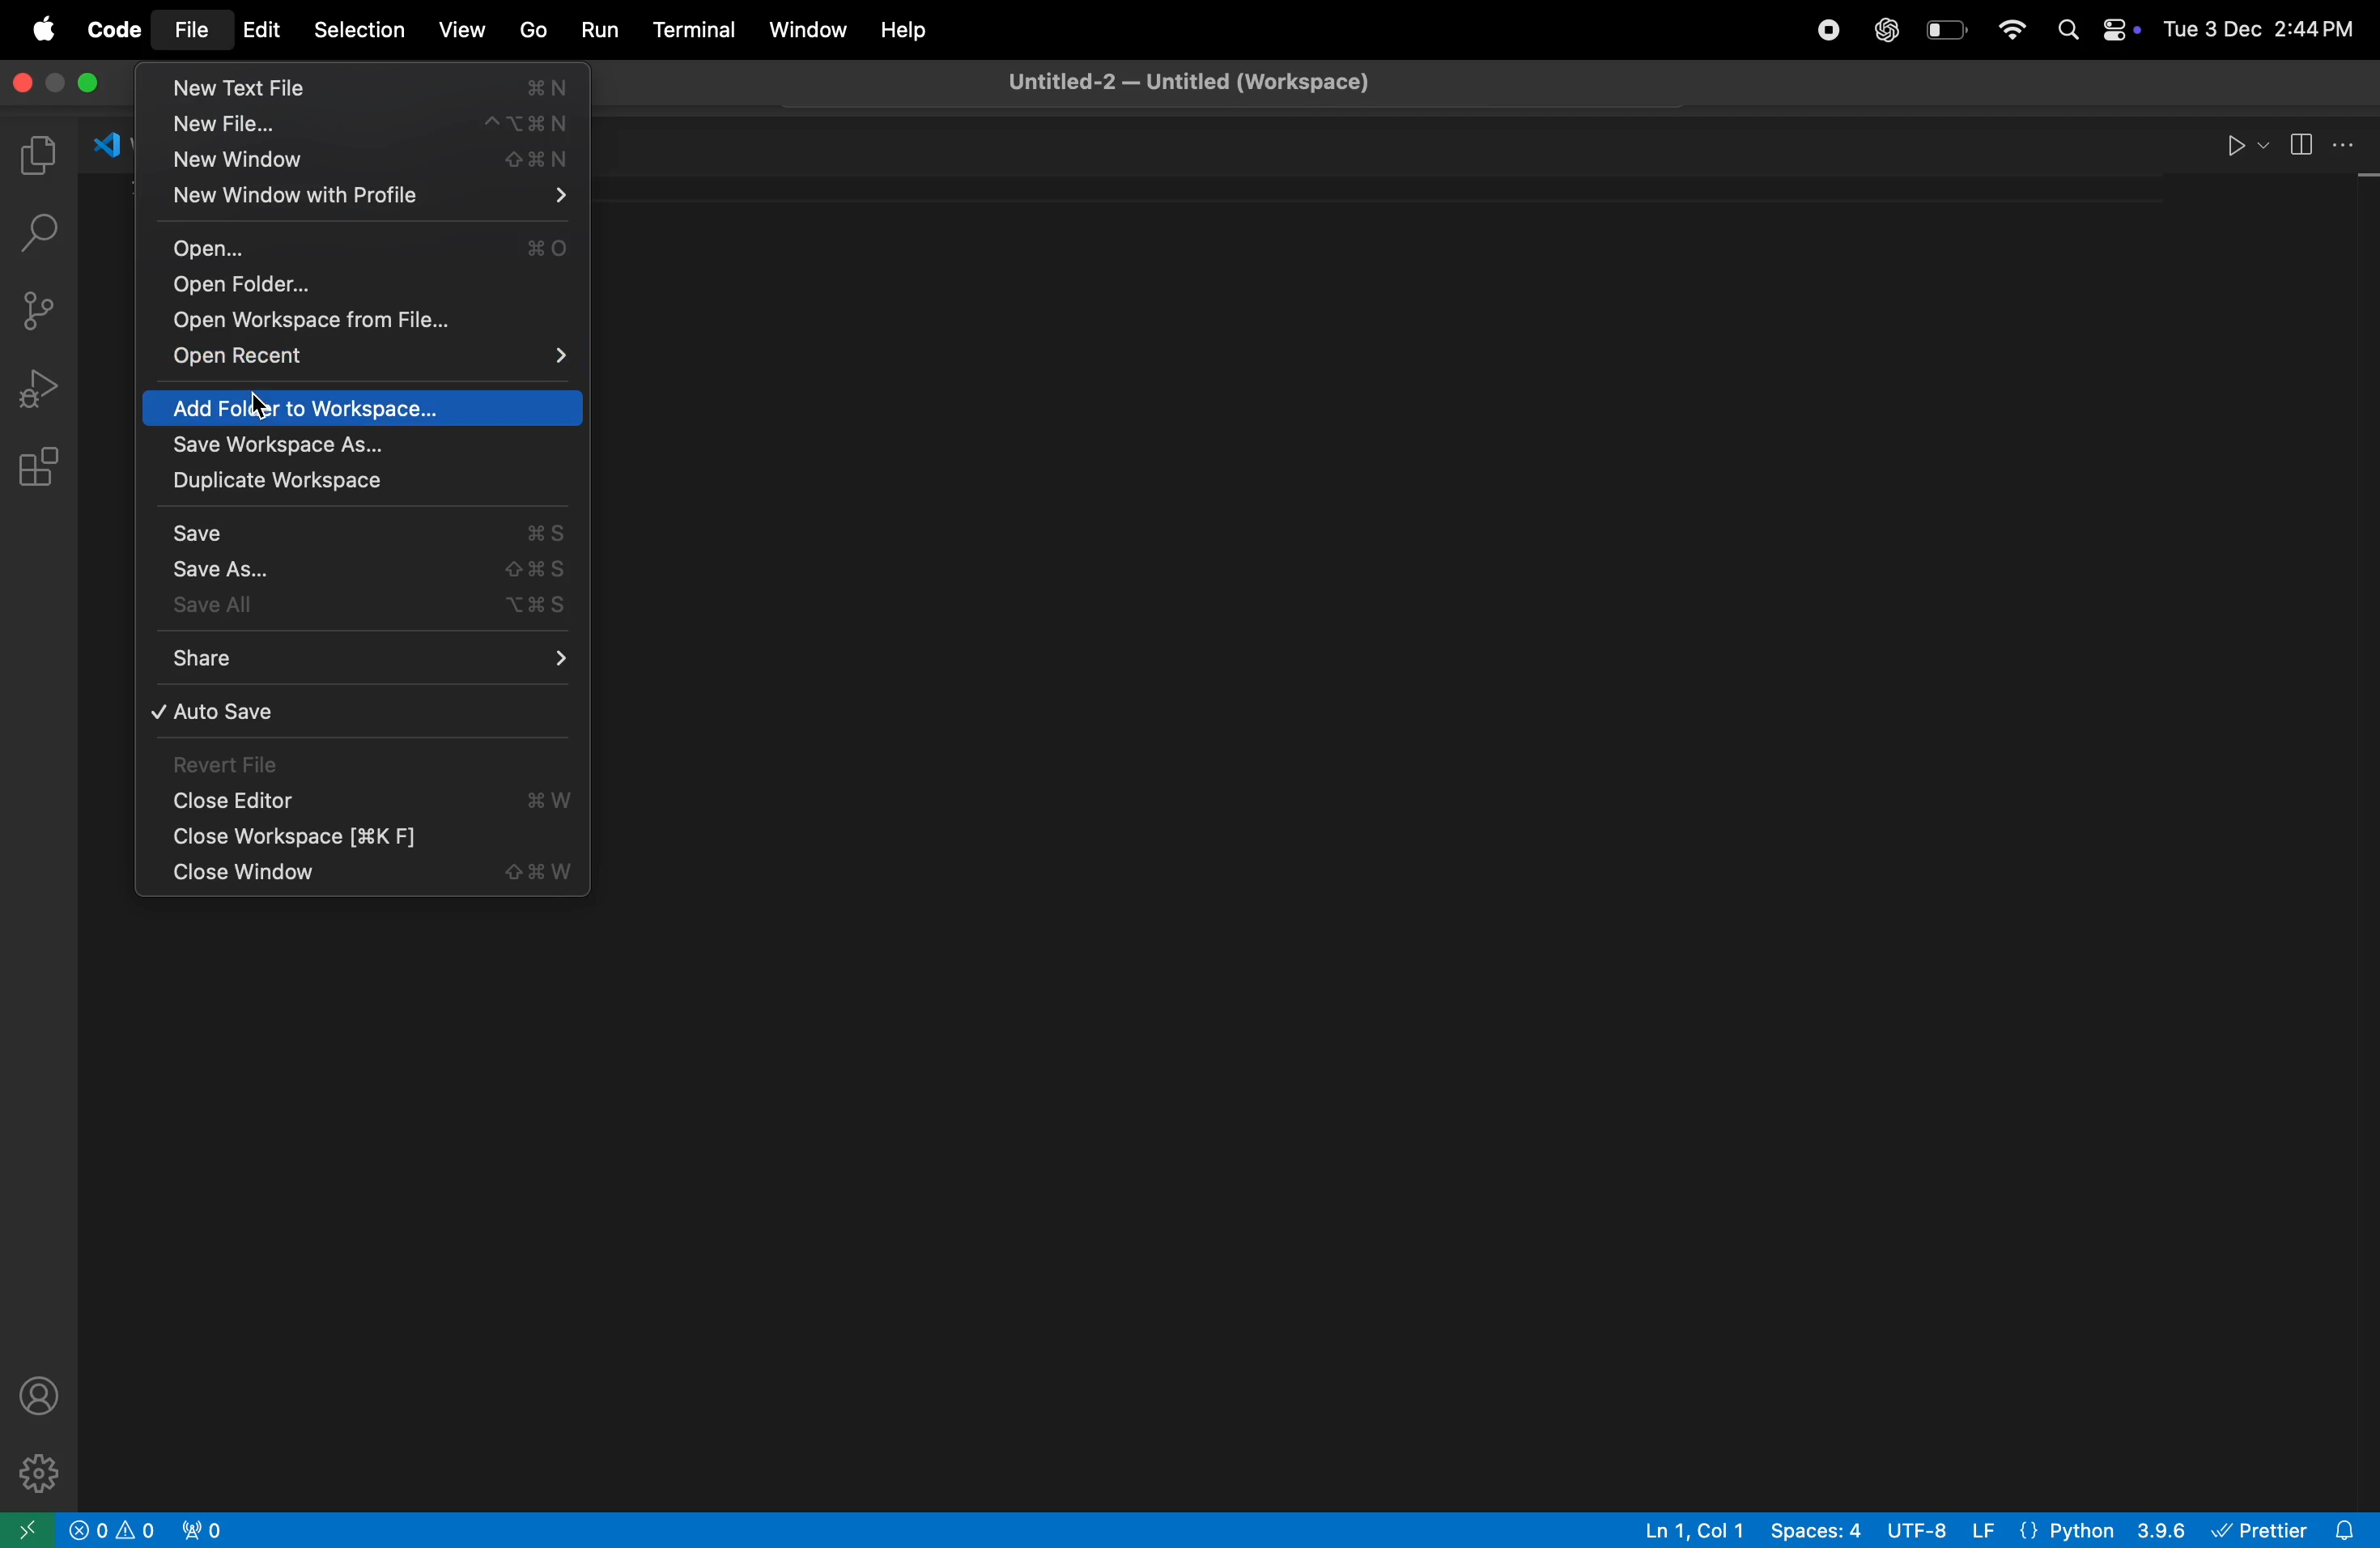 The width and height of the screenshot is (2380, 1548). I want to click on apple menu, so click(45, 25).